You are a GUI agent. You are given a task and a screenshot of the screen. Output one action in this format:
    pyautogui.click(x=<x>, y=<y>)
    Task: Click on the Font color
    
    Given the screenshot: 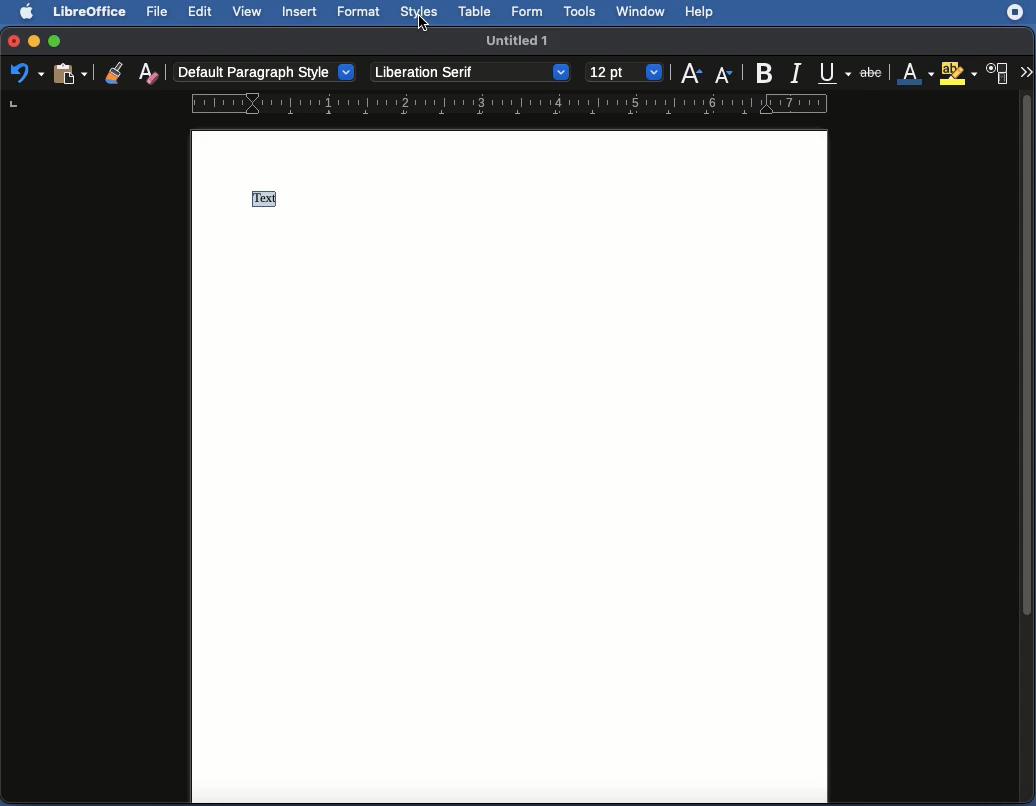 What is the action you would take?
    pyautogui.click(x=915, y=74)
    